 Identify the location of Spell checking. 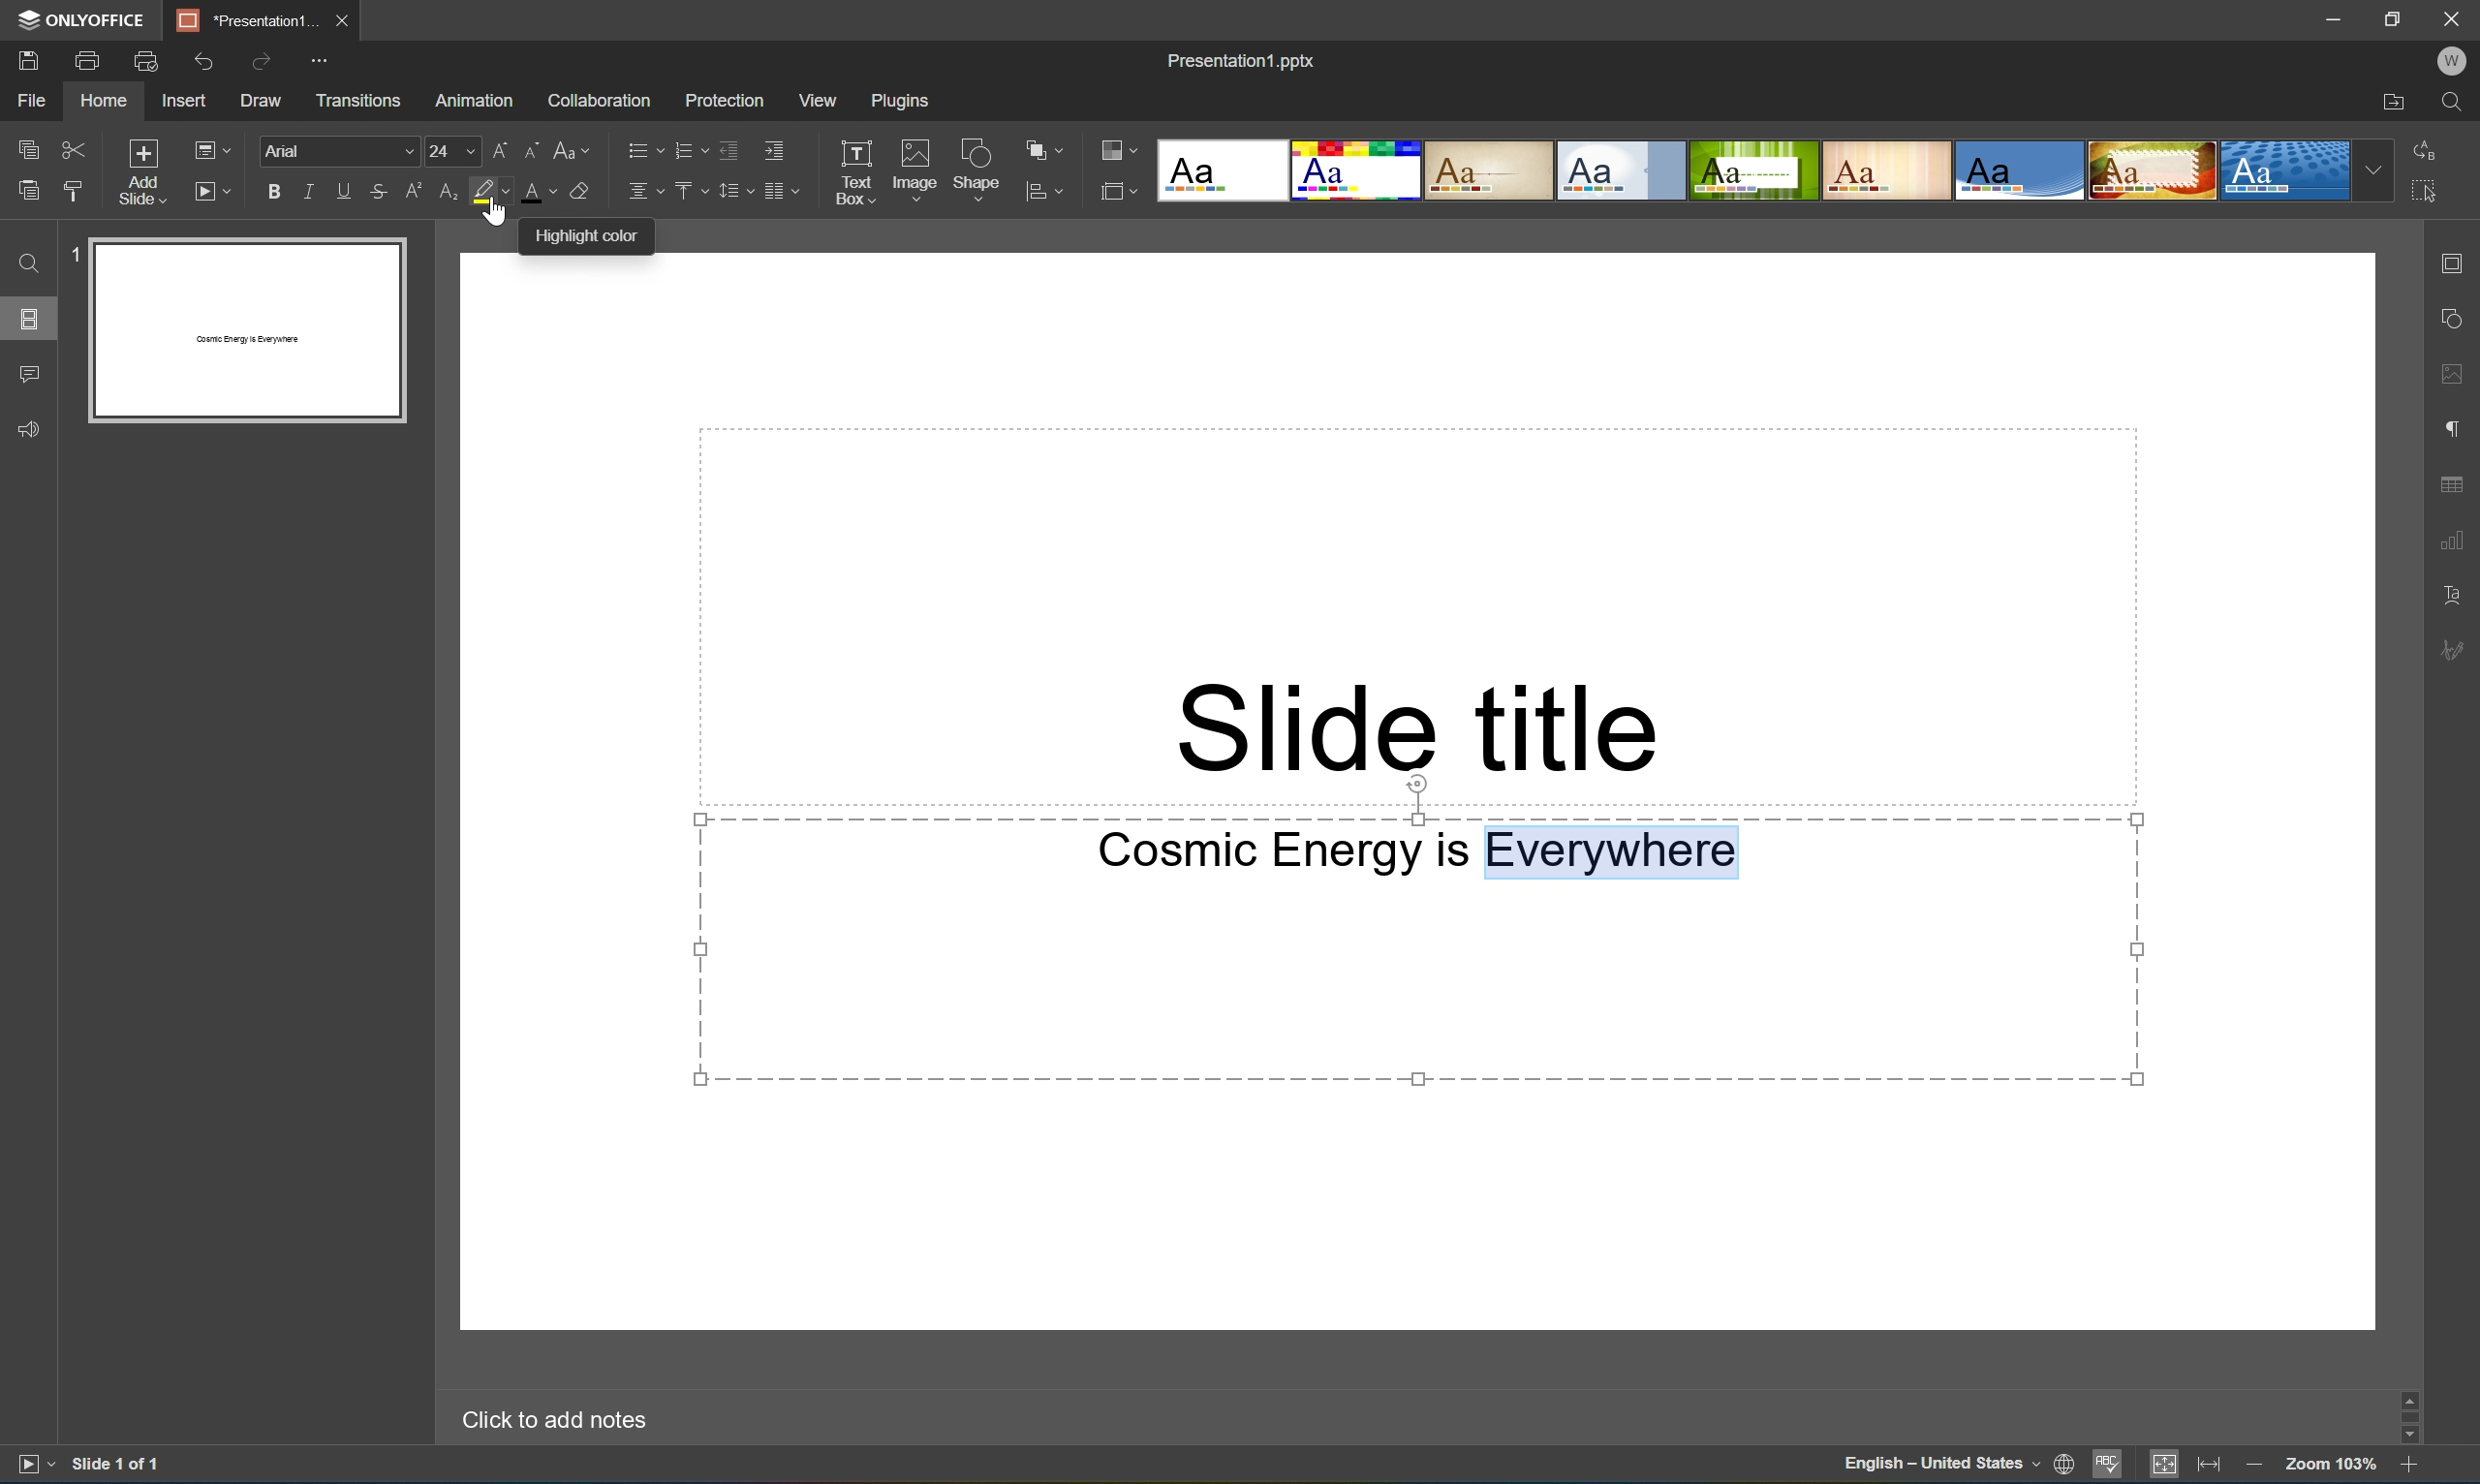
(2110, 1468).